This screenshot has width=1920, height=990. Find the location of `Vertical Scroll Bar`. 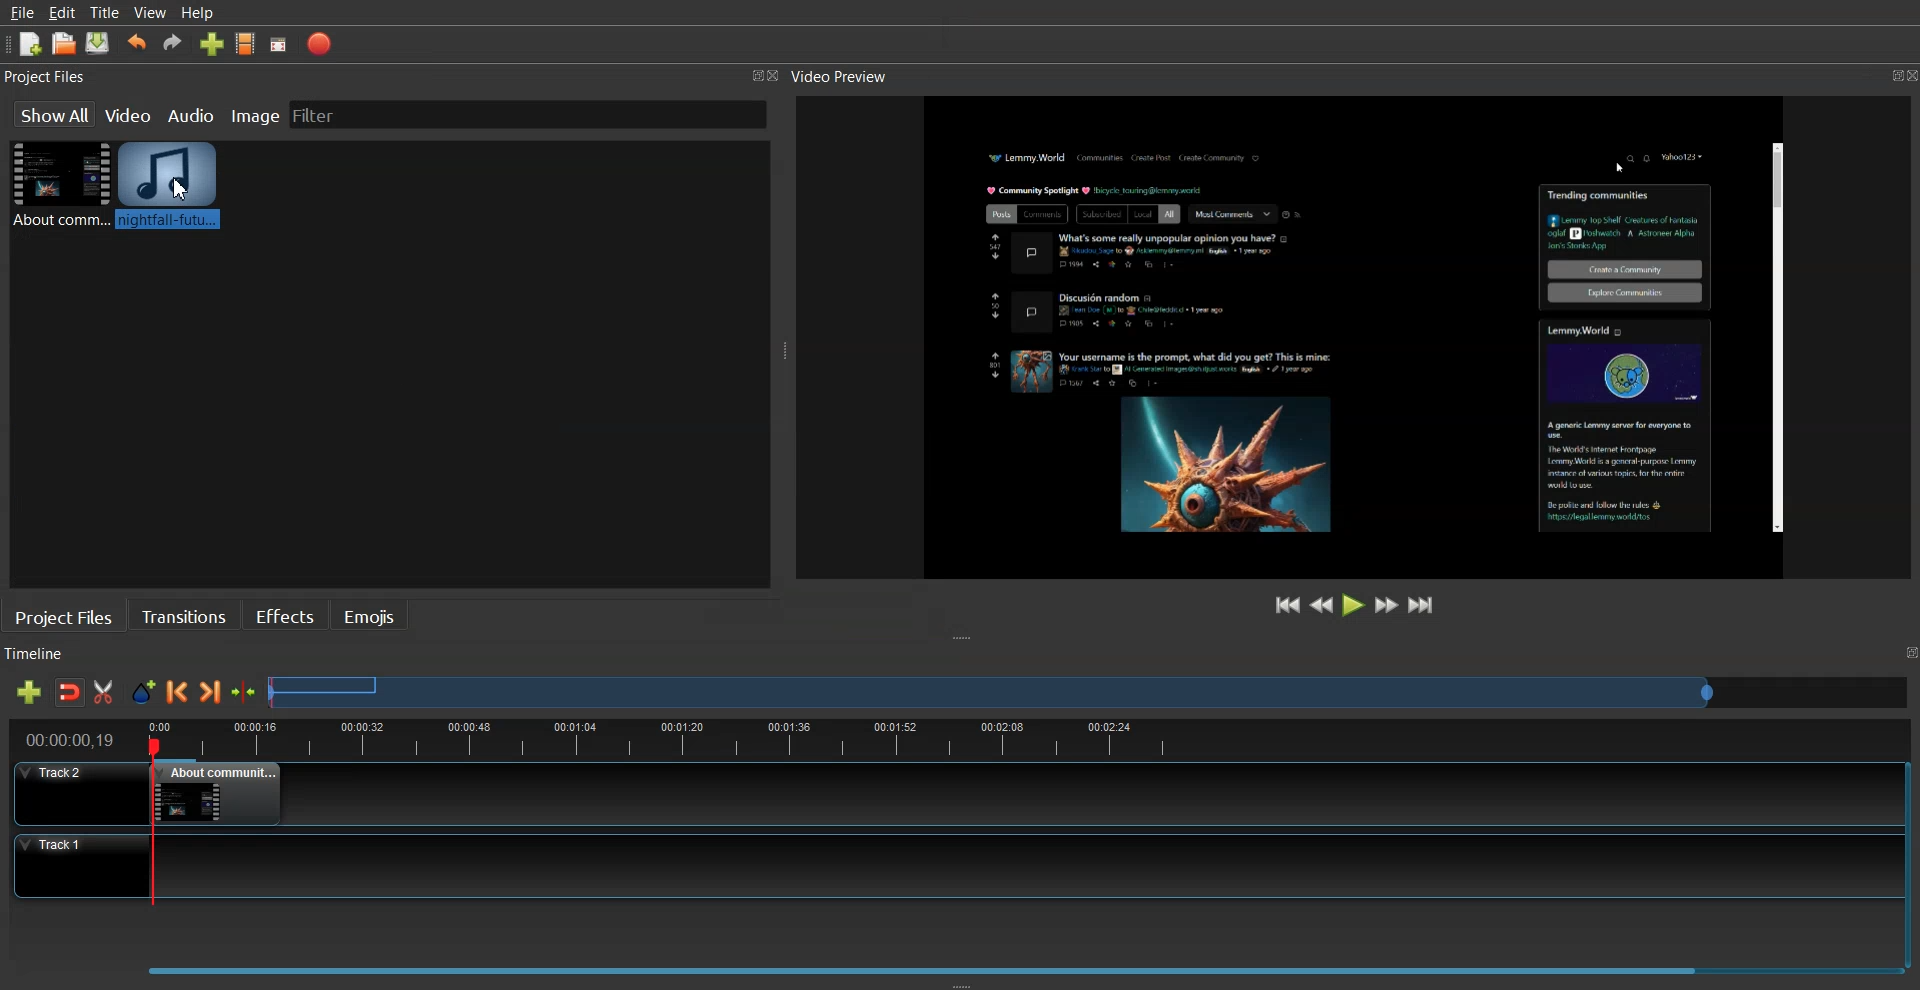

Vertical Scroll Bar is located at coordinates (1908, 856).